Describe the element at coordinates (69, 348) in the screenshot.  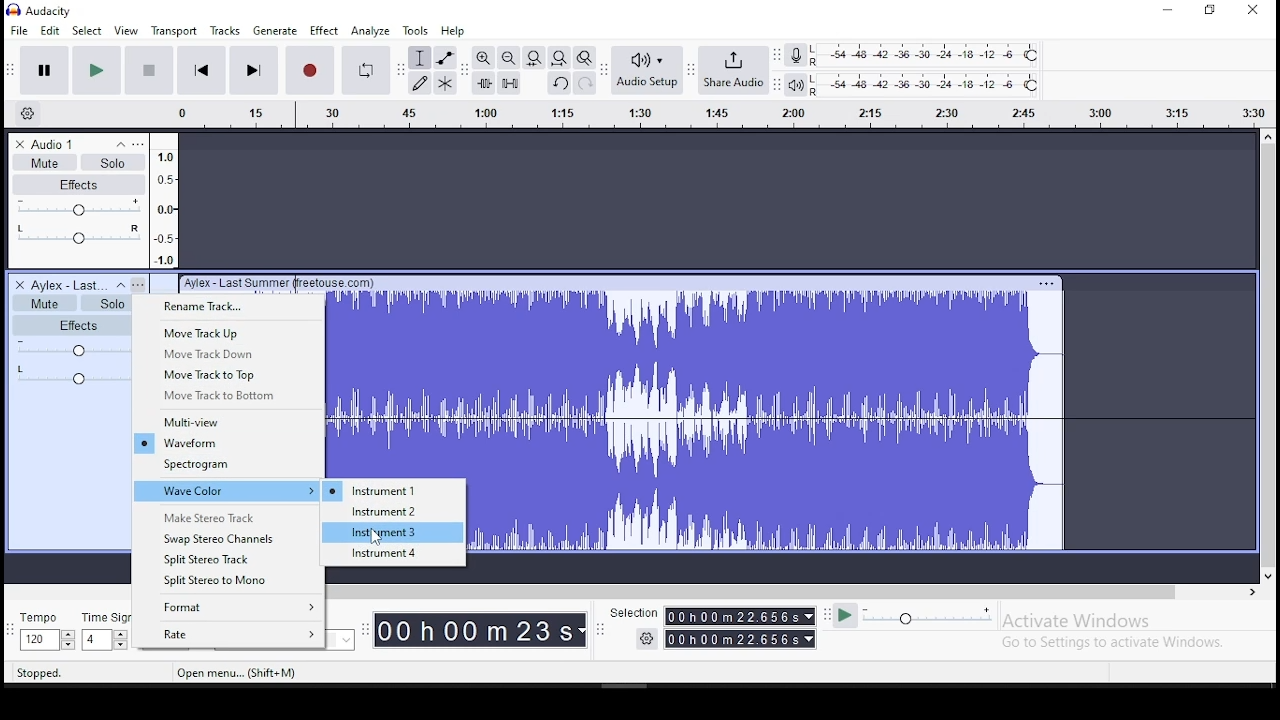
I see `volume` at that location.